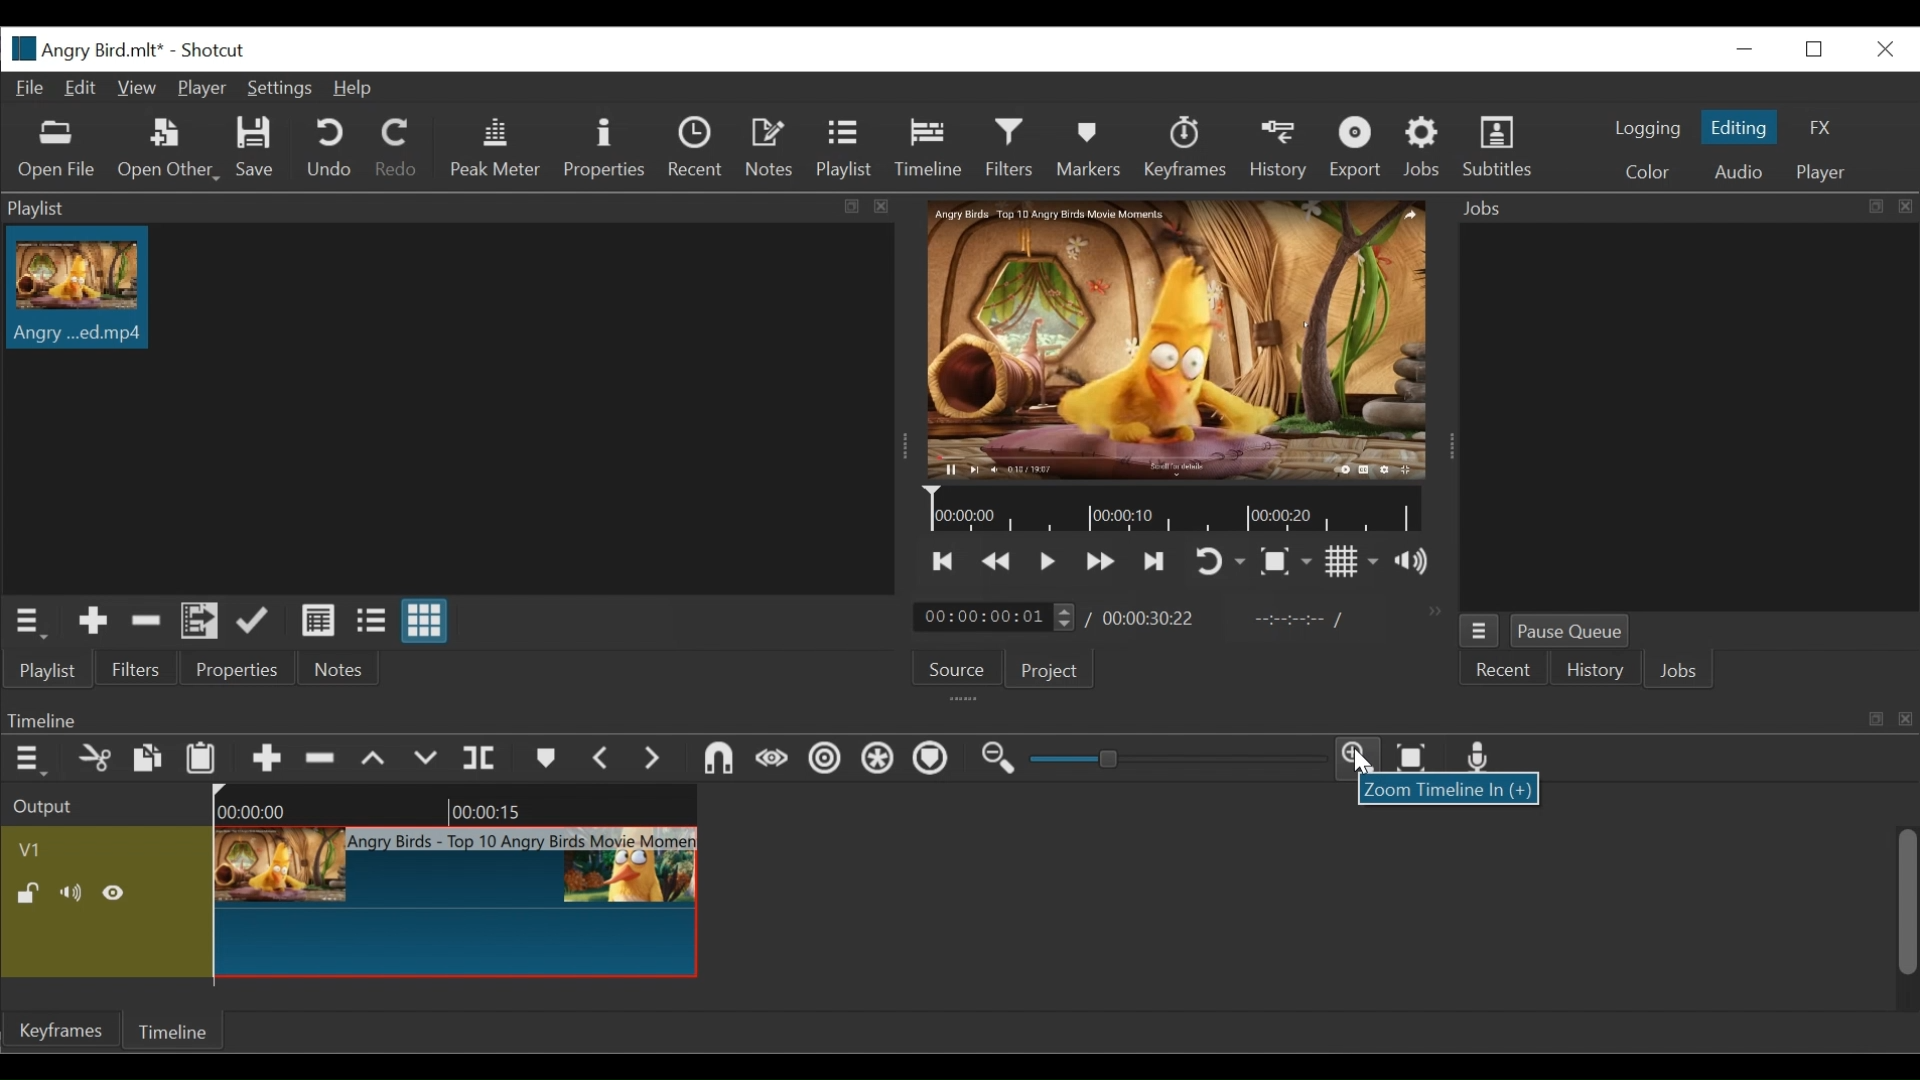 The width and height of the screenshot is (1920, 1080). Describe the element at coordinates (85, 49) in the screenshot. I see `File name` at that location.